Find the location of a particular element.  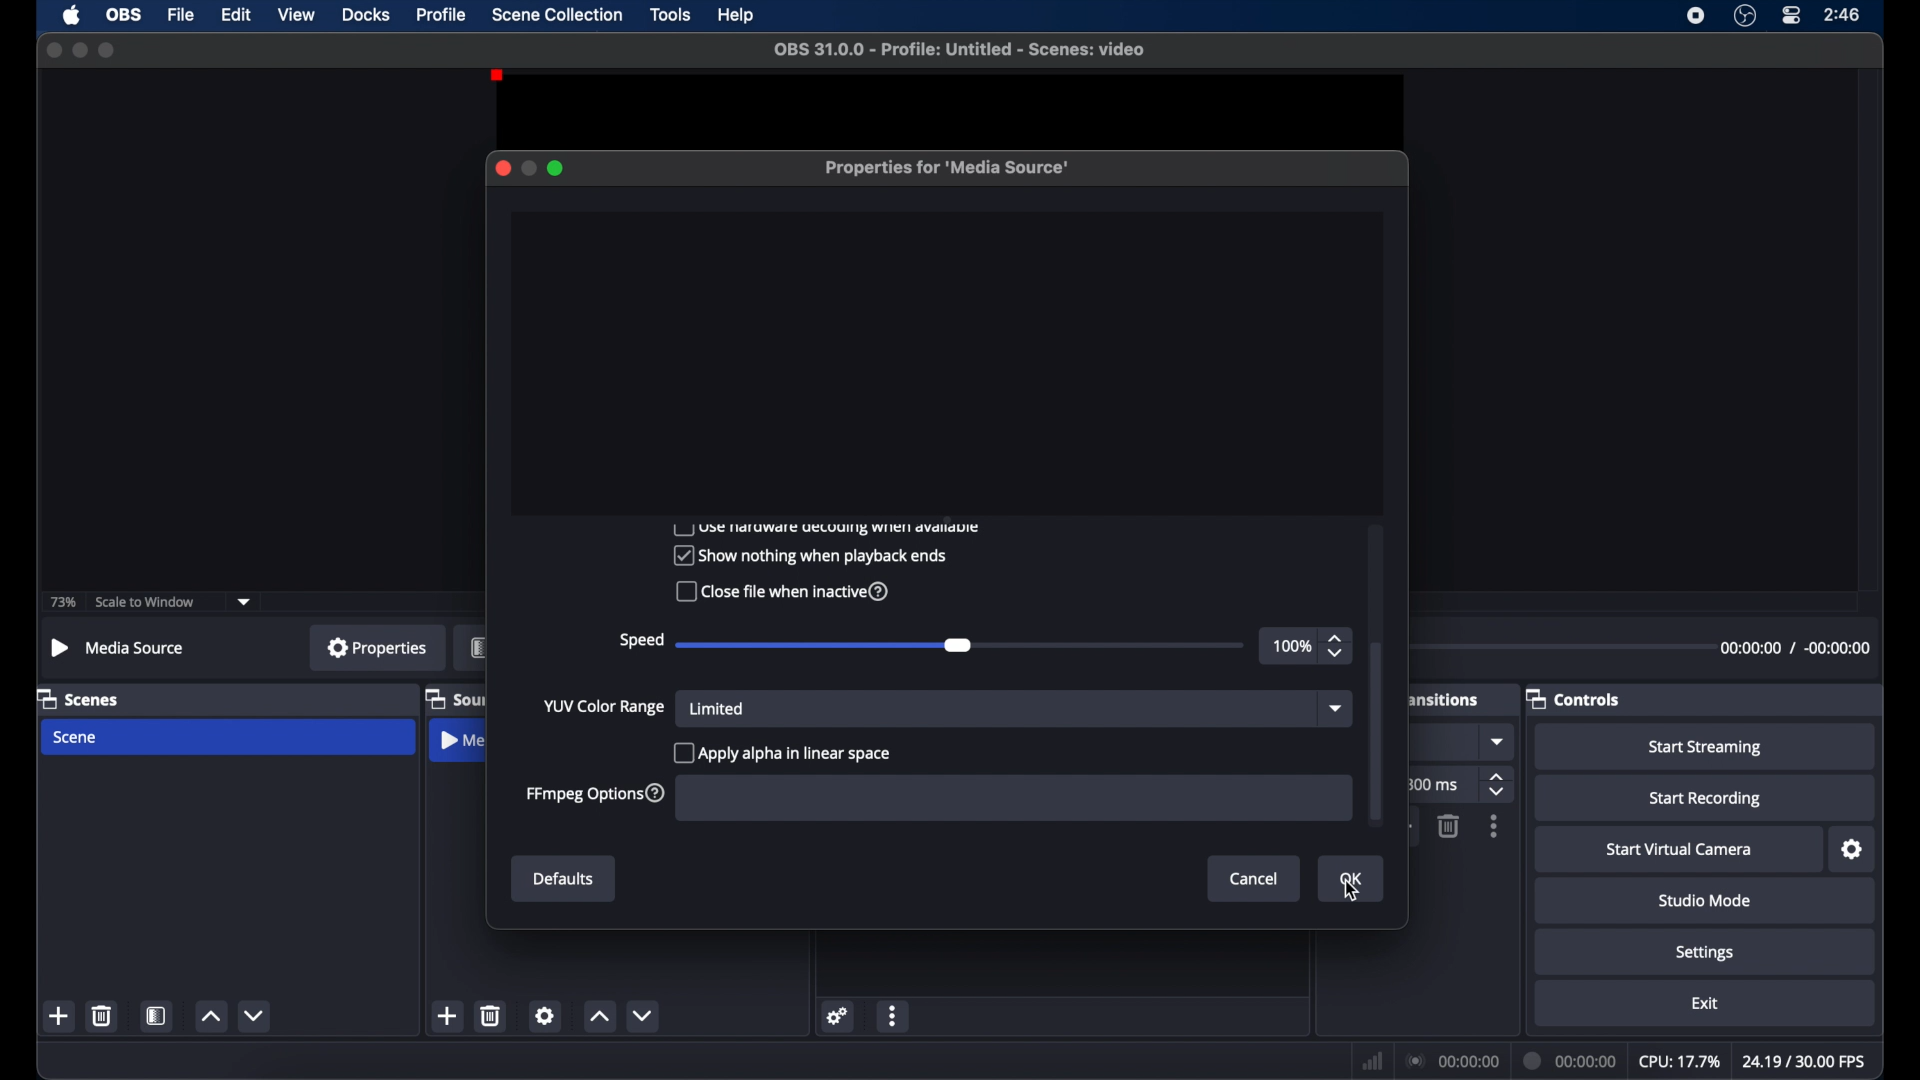

dropdown is located at coordinates (1499, 742).